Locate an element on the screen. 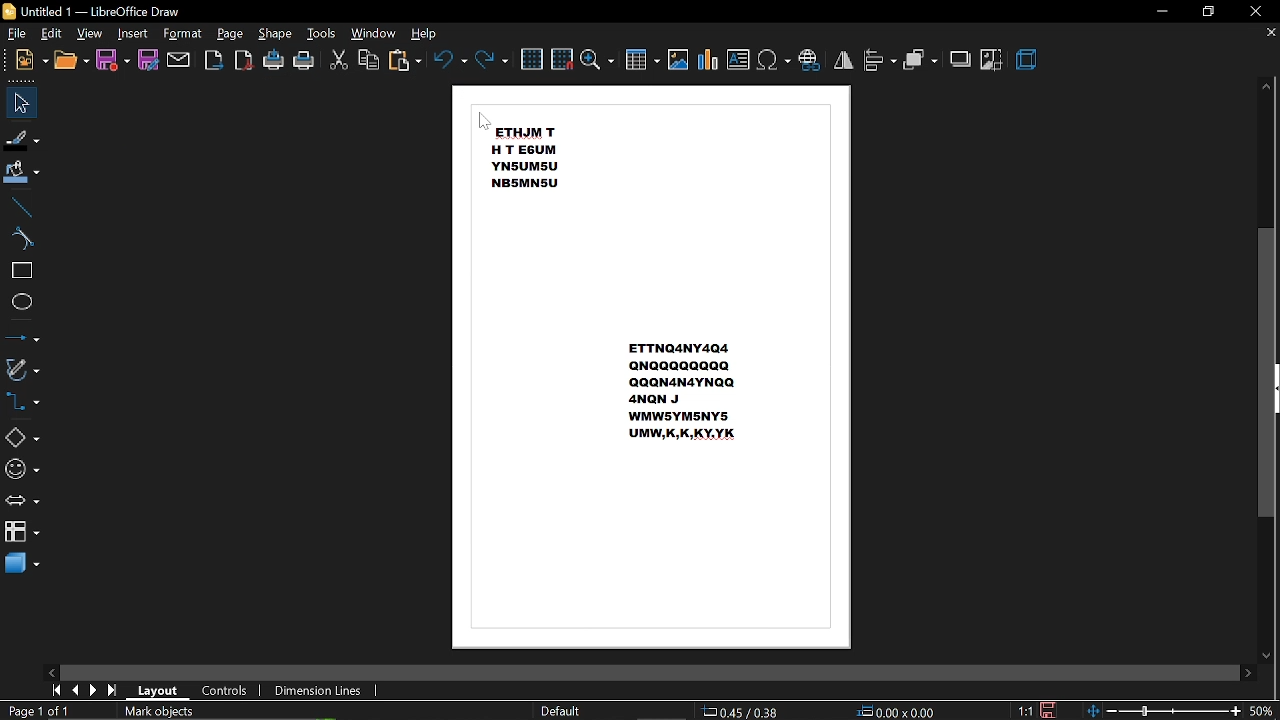  move down is located at coordinates (1265, 655).